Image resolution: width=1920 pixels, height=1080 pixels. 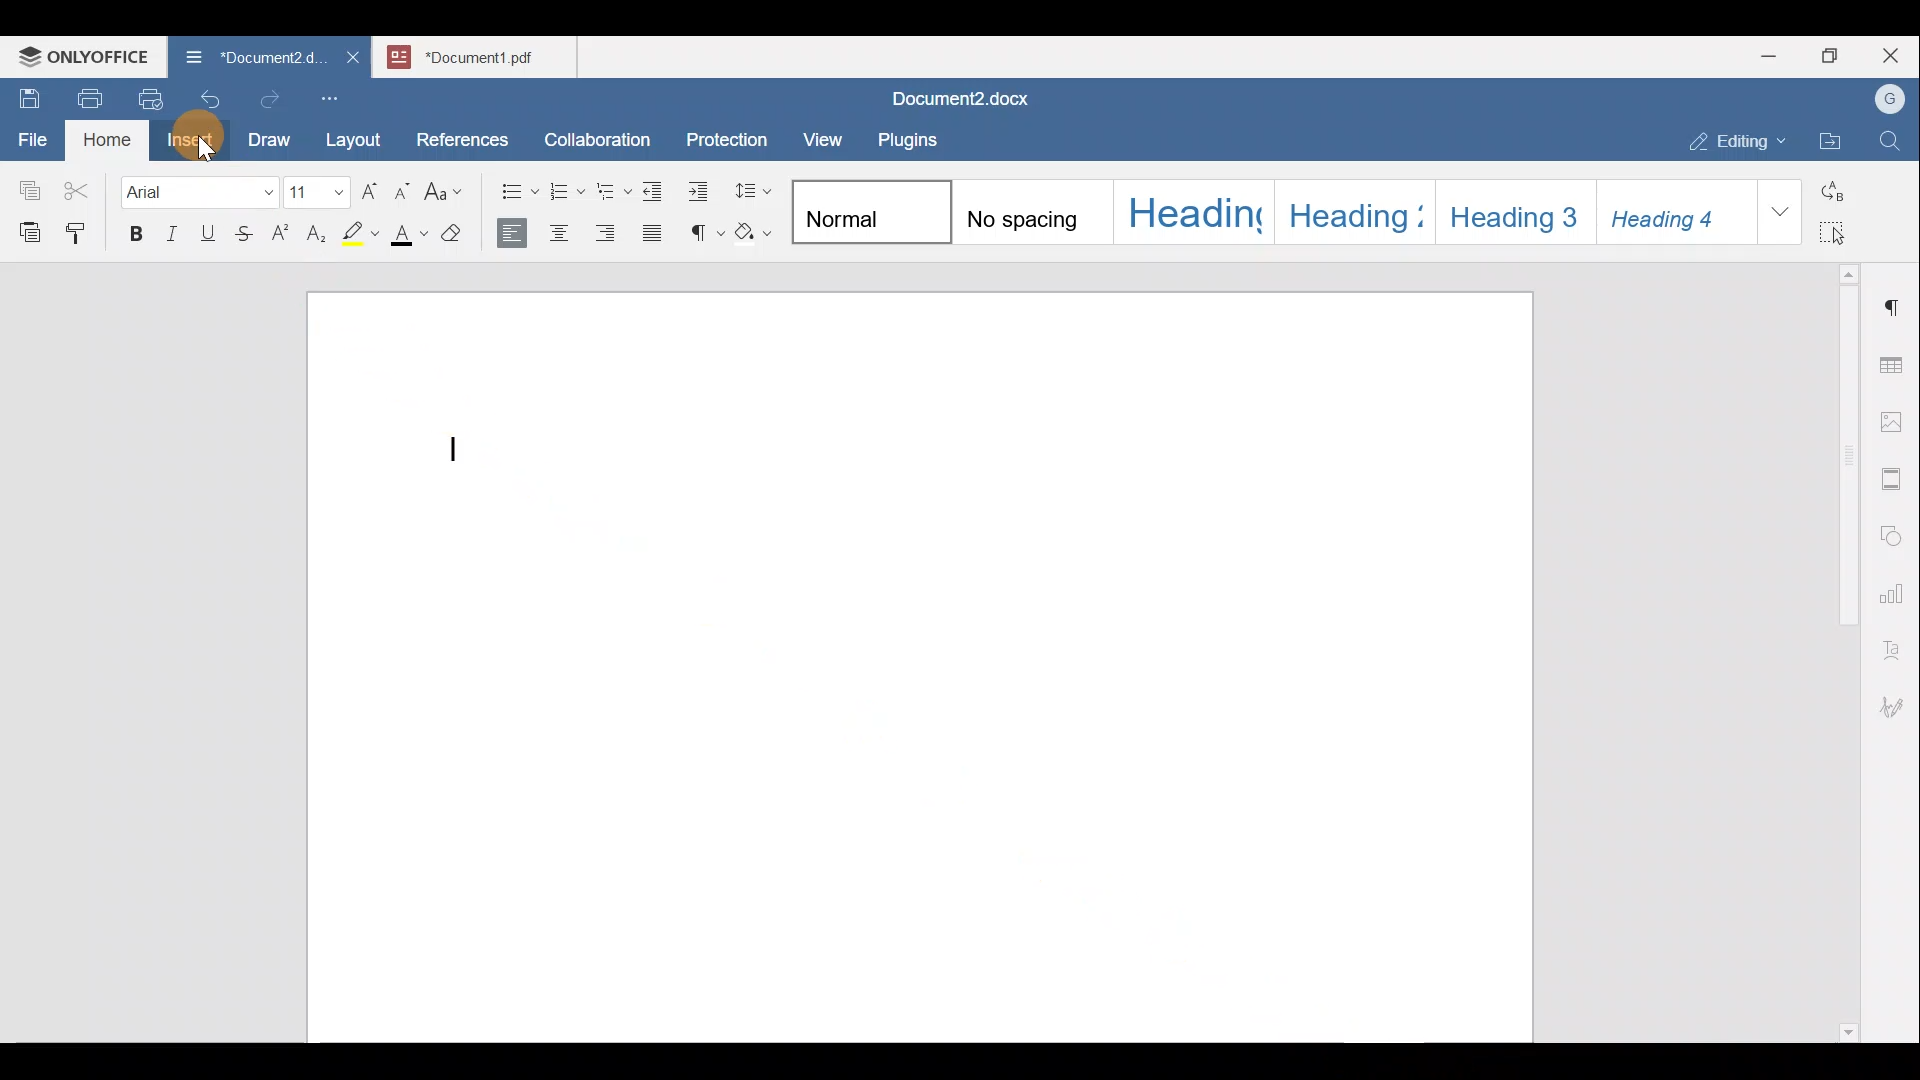 I want to click on Decrease indent, so click(x=656, y=191).